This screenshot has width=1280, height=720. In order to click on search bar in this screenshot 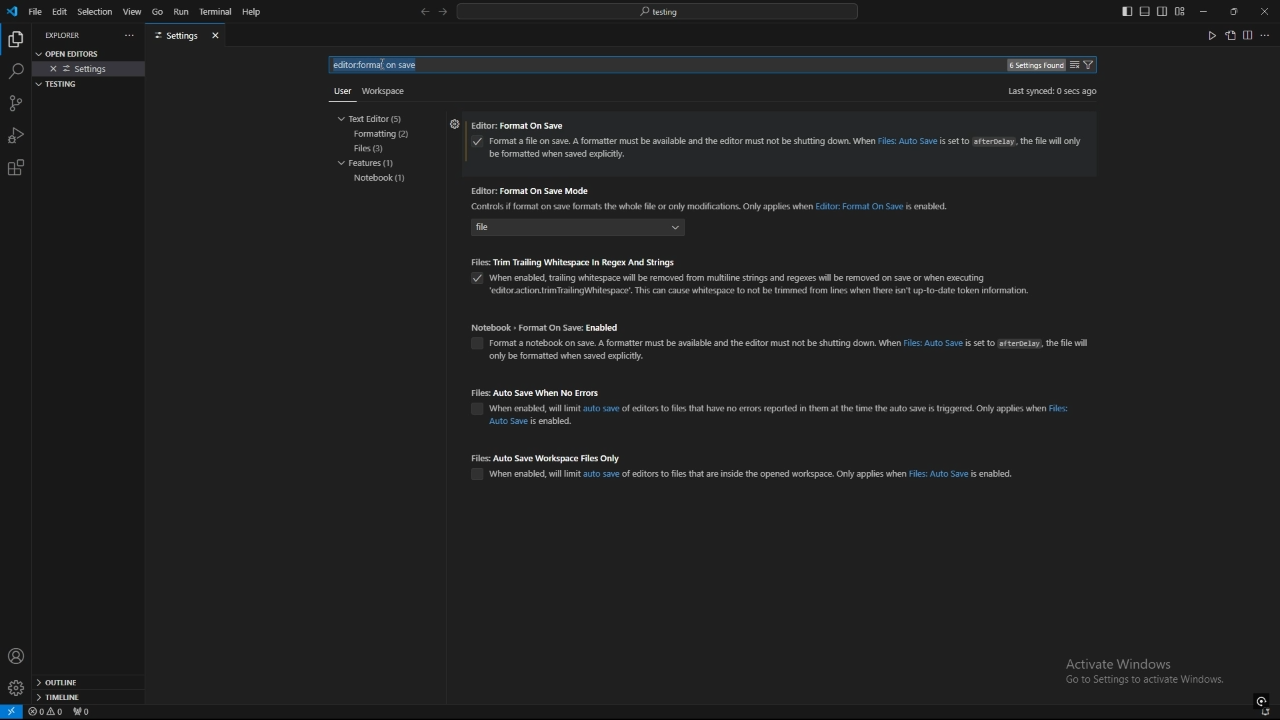, I will do `click(393, 65)`.